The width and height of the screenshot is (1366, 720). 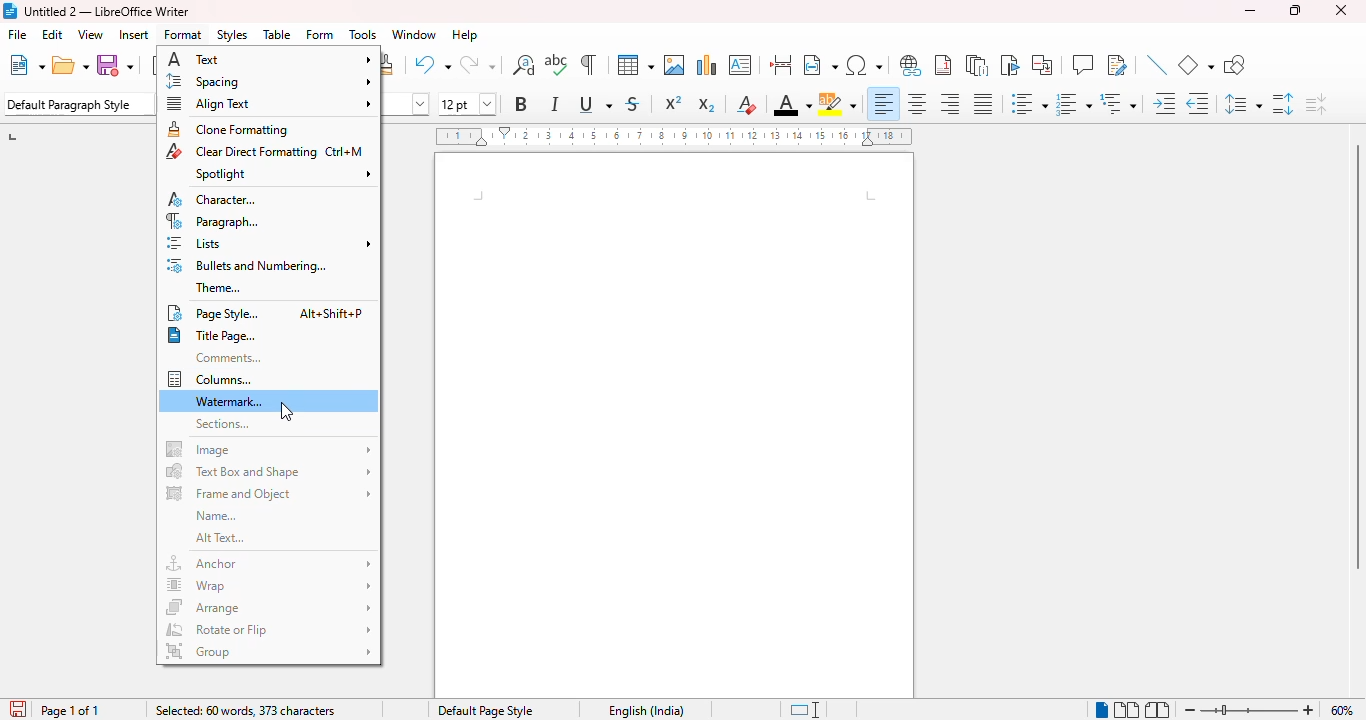 What do you see at coordinates (246, 265) in the screenshot?
I see `bullets and numbering` at bounding box center [246, 265].